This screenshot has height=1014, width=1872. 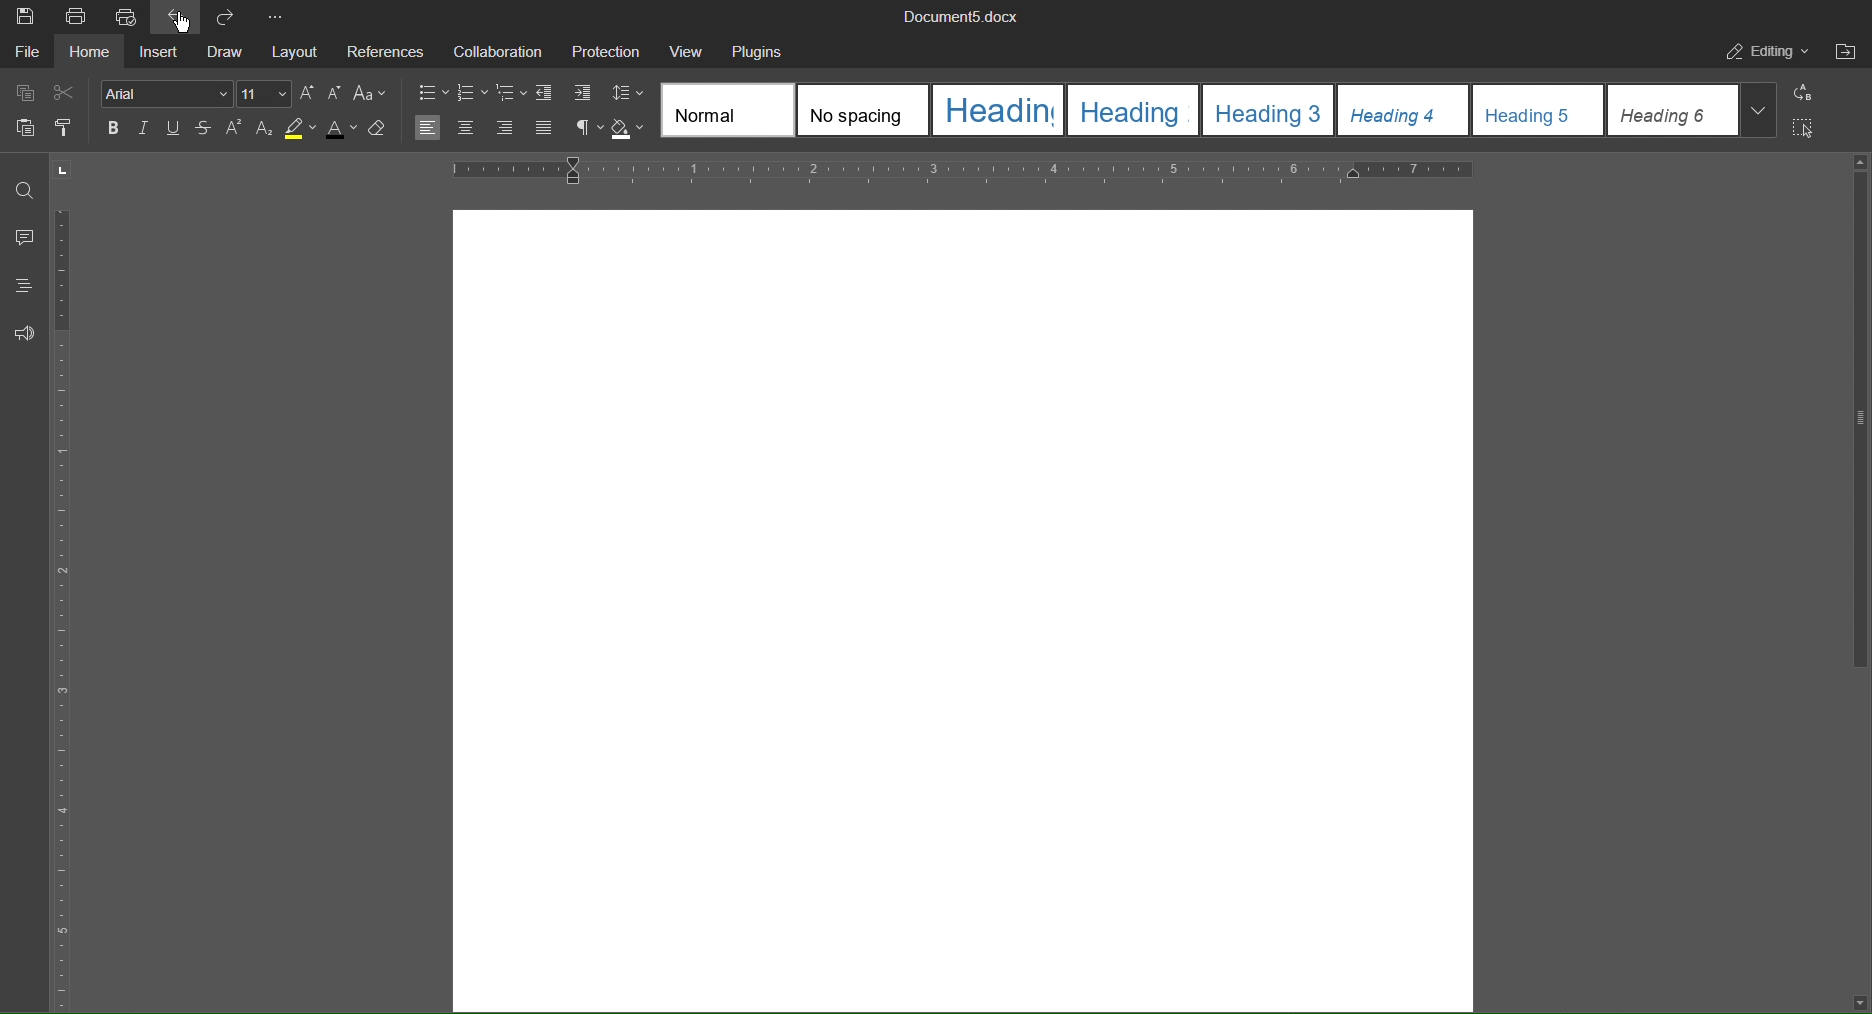 What do you see at coordinates (64, 611) in the screenshot?
I see `Vertical Ruler` at bounding box center [64, 611].